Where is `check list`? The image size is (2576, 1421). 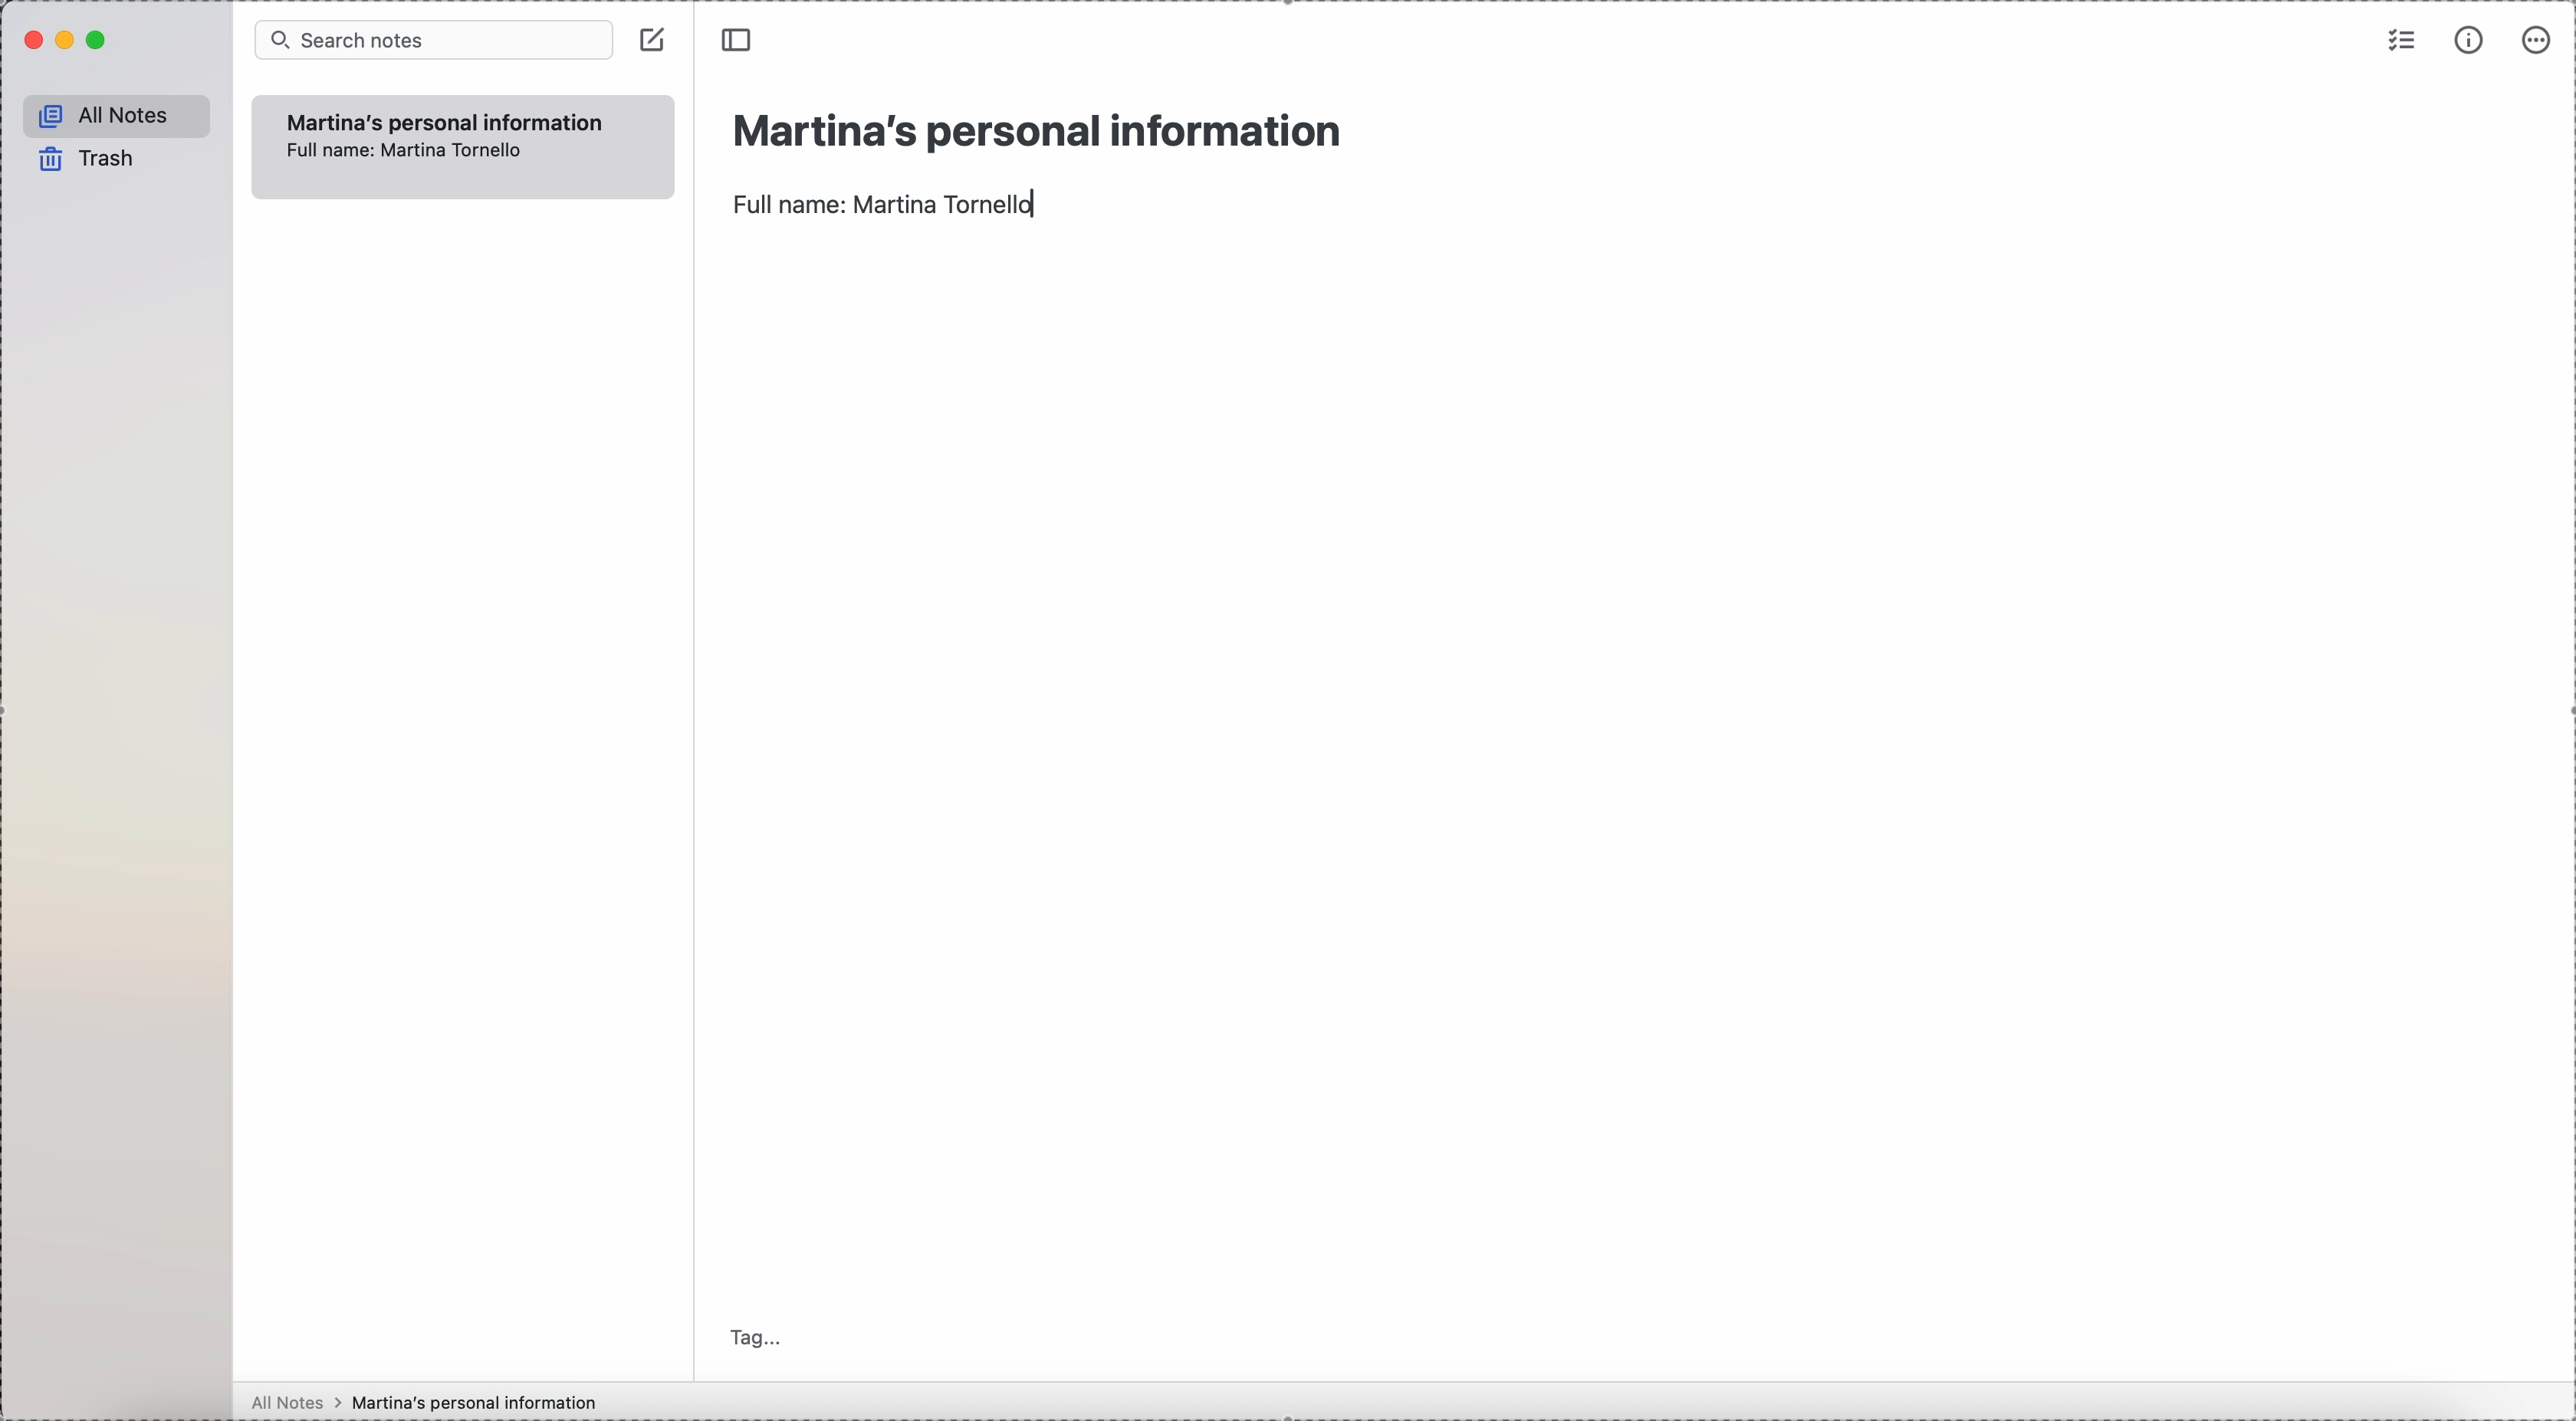 check list is located at coordinates (2399, 43).